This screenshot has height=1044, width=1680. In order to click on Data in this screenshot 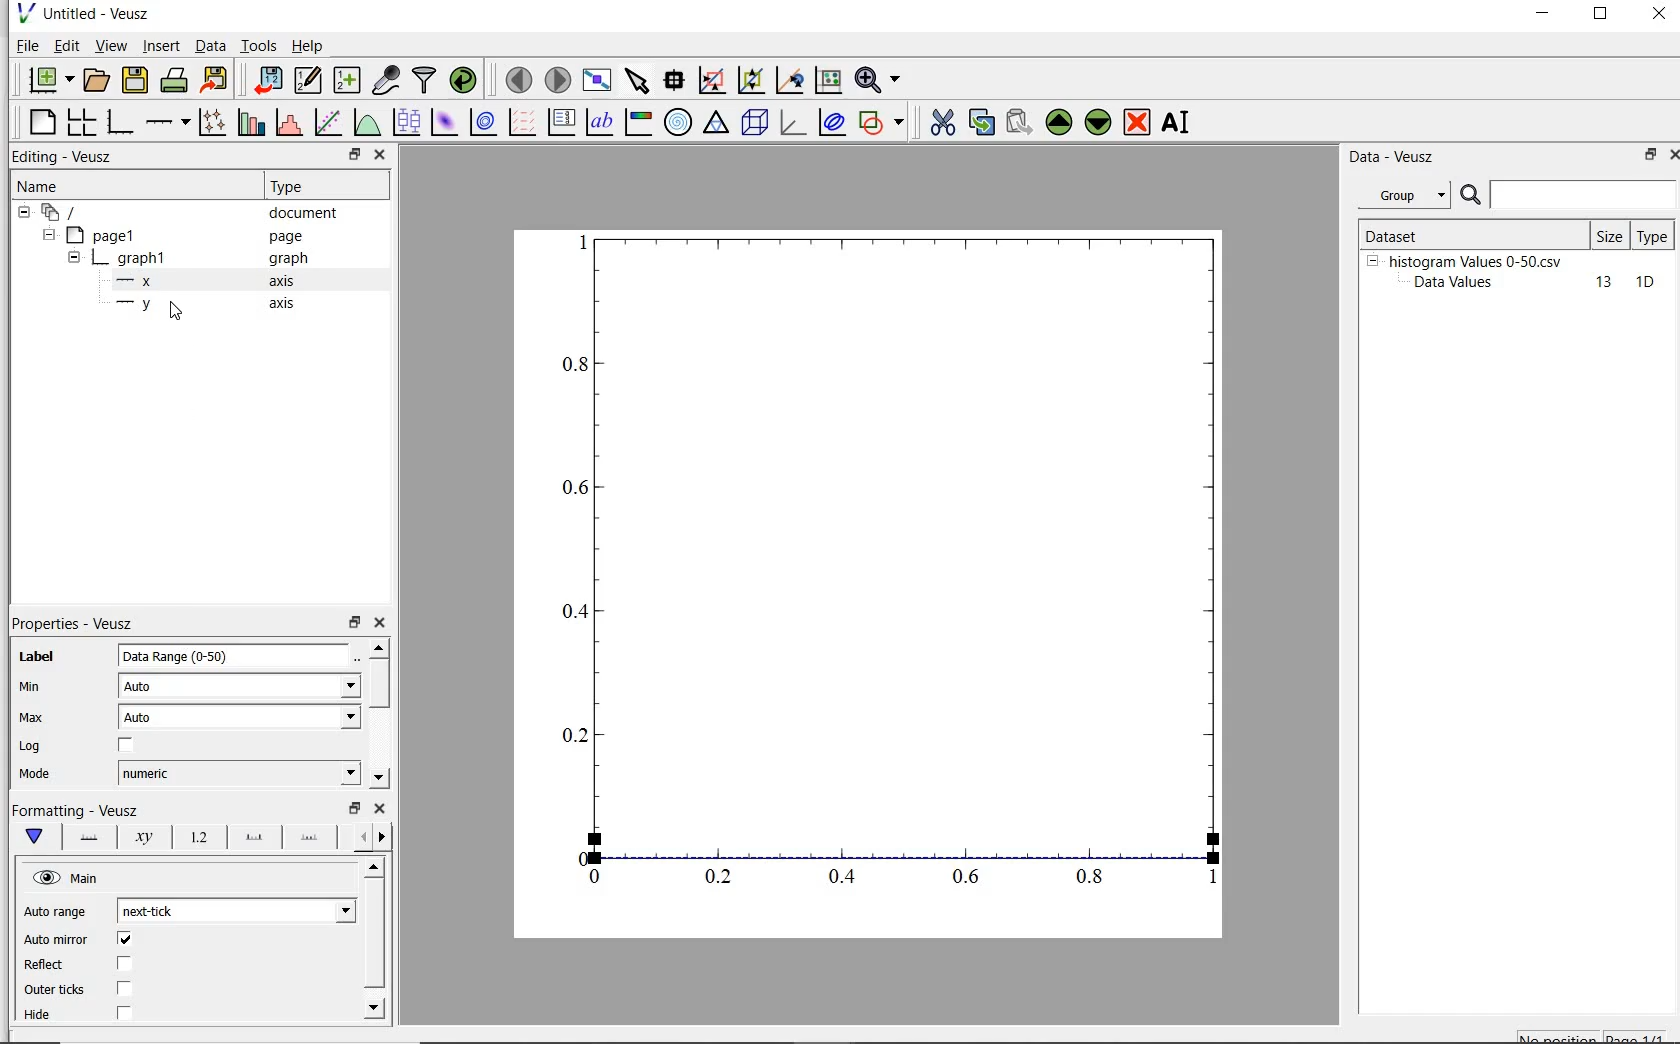, I will do `click(210, 45)`.